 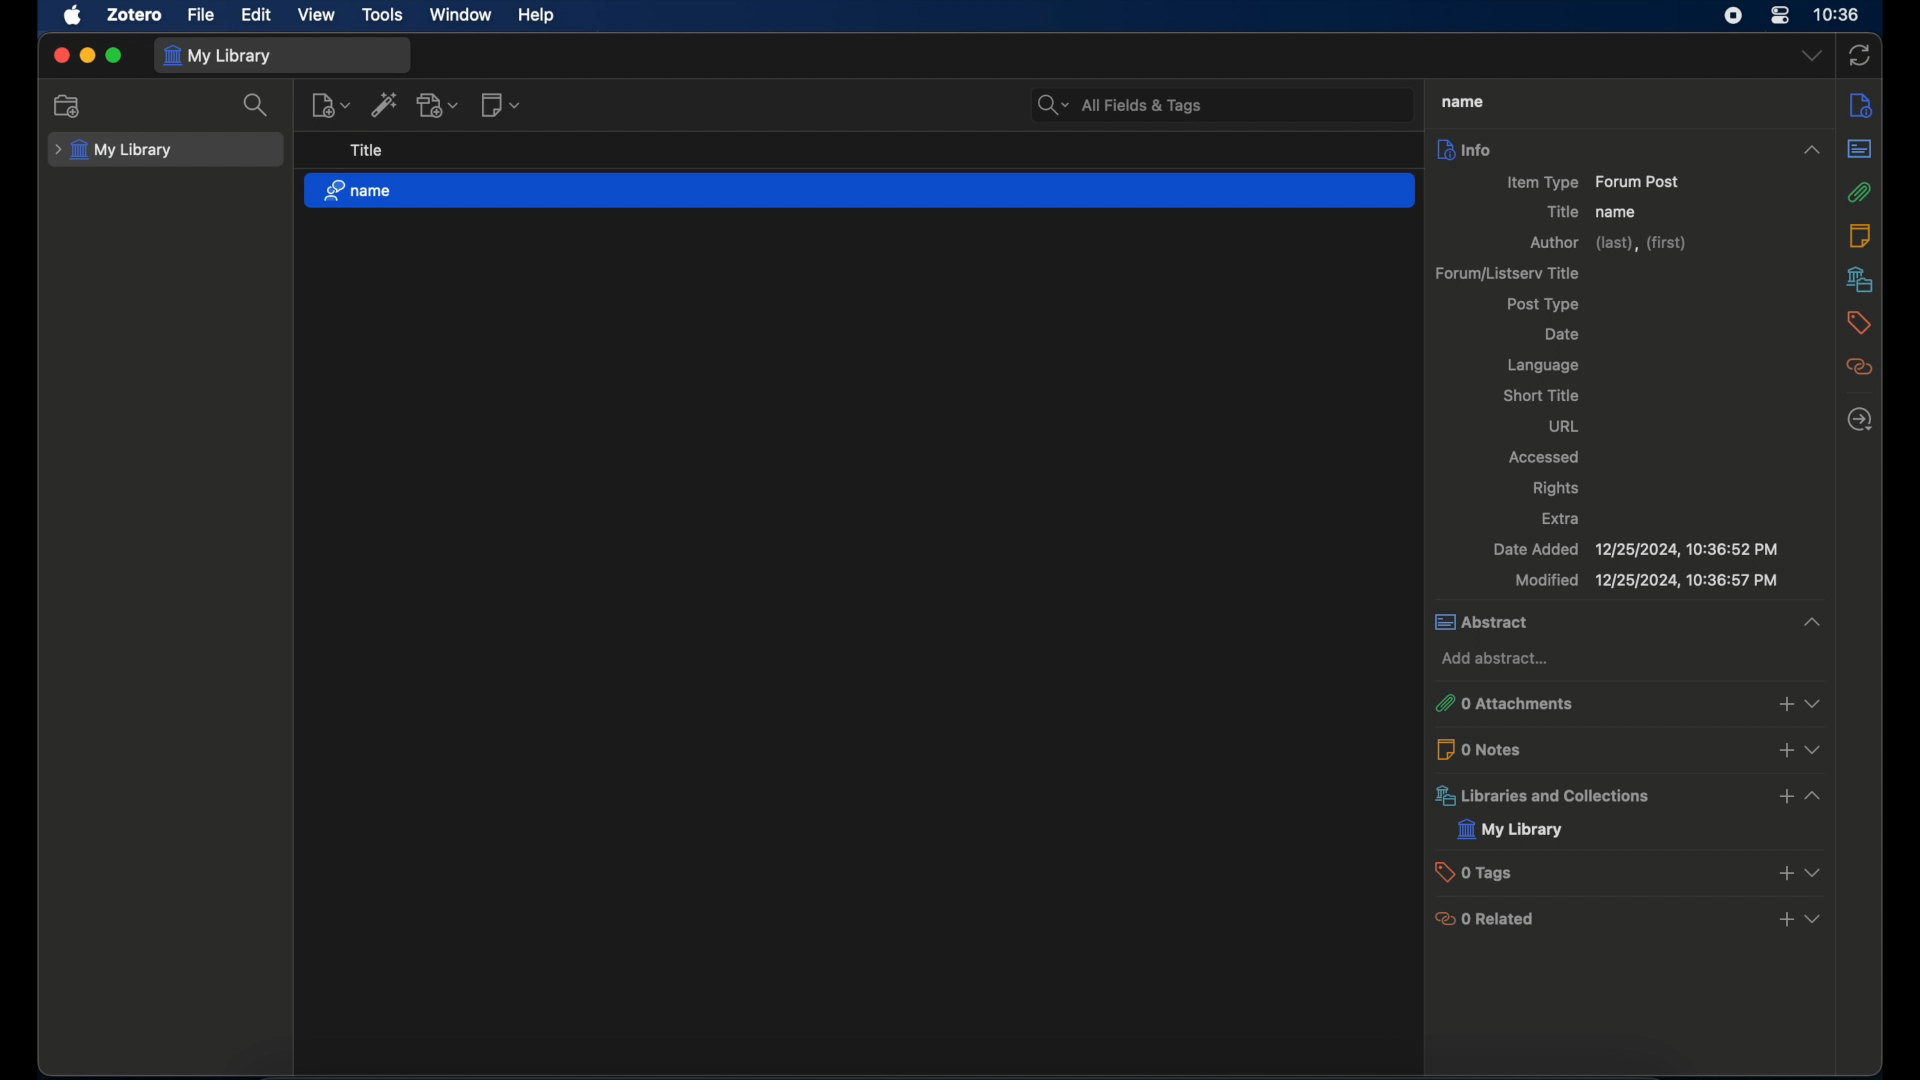 What do you see at coordinates (383, 14) in the screenshot?
I see `tools` at bounding box center [383, 14].